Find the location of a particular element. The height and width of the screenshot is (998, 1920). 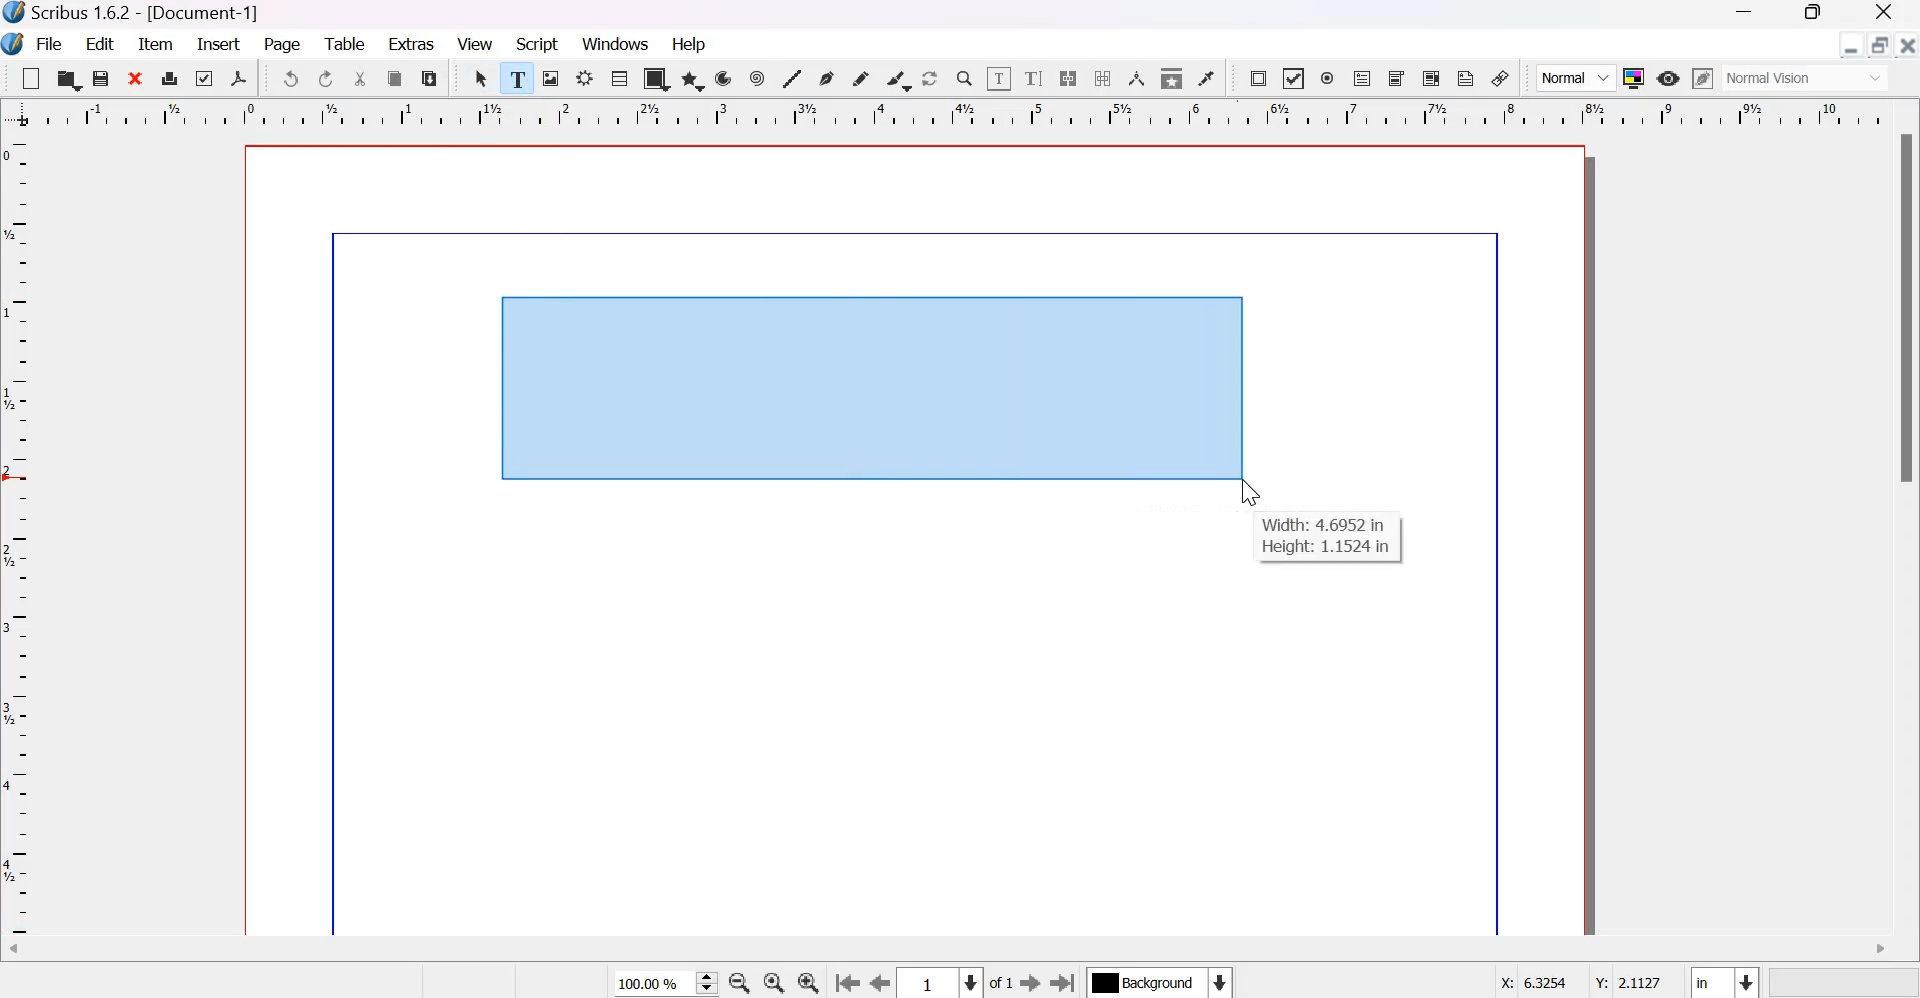

paste is located at coordinates (430, 78).